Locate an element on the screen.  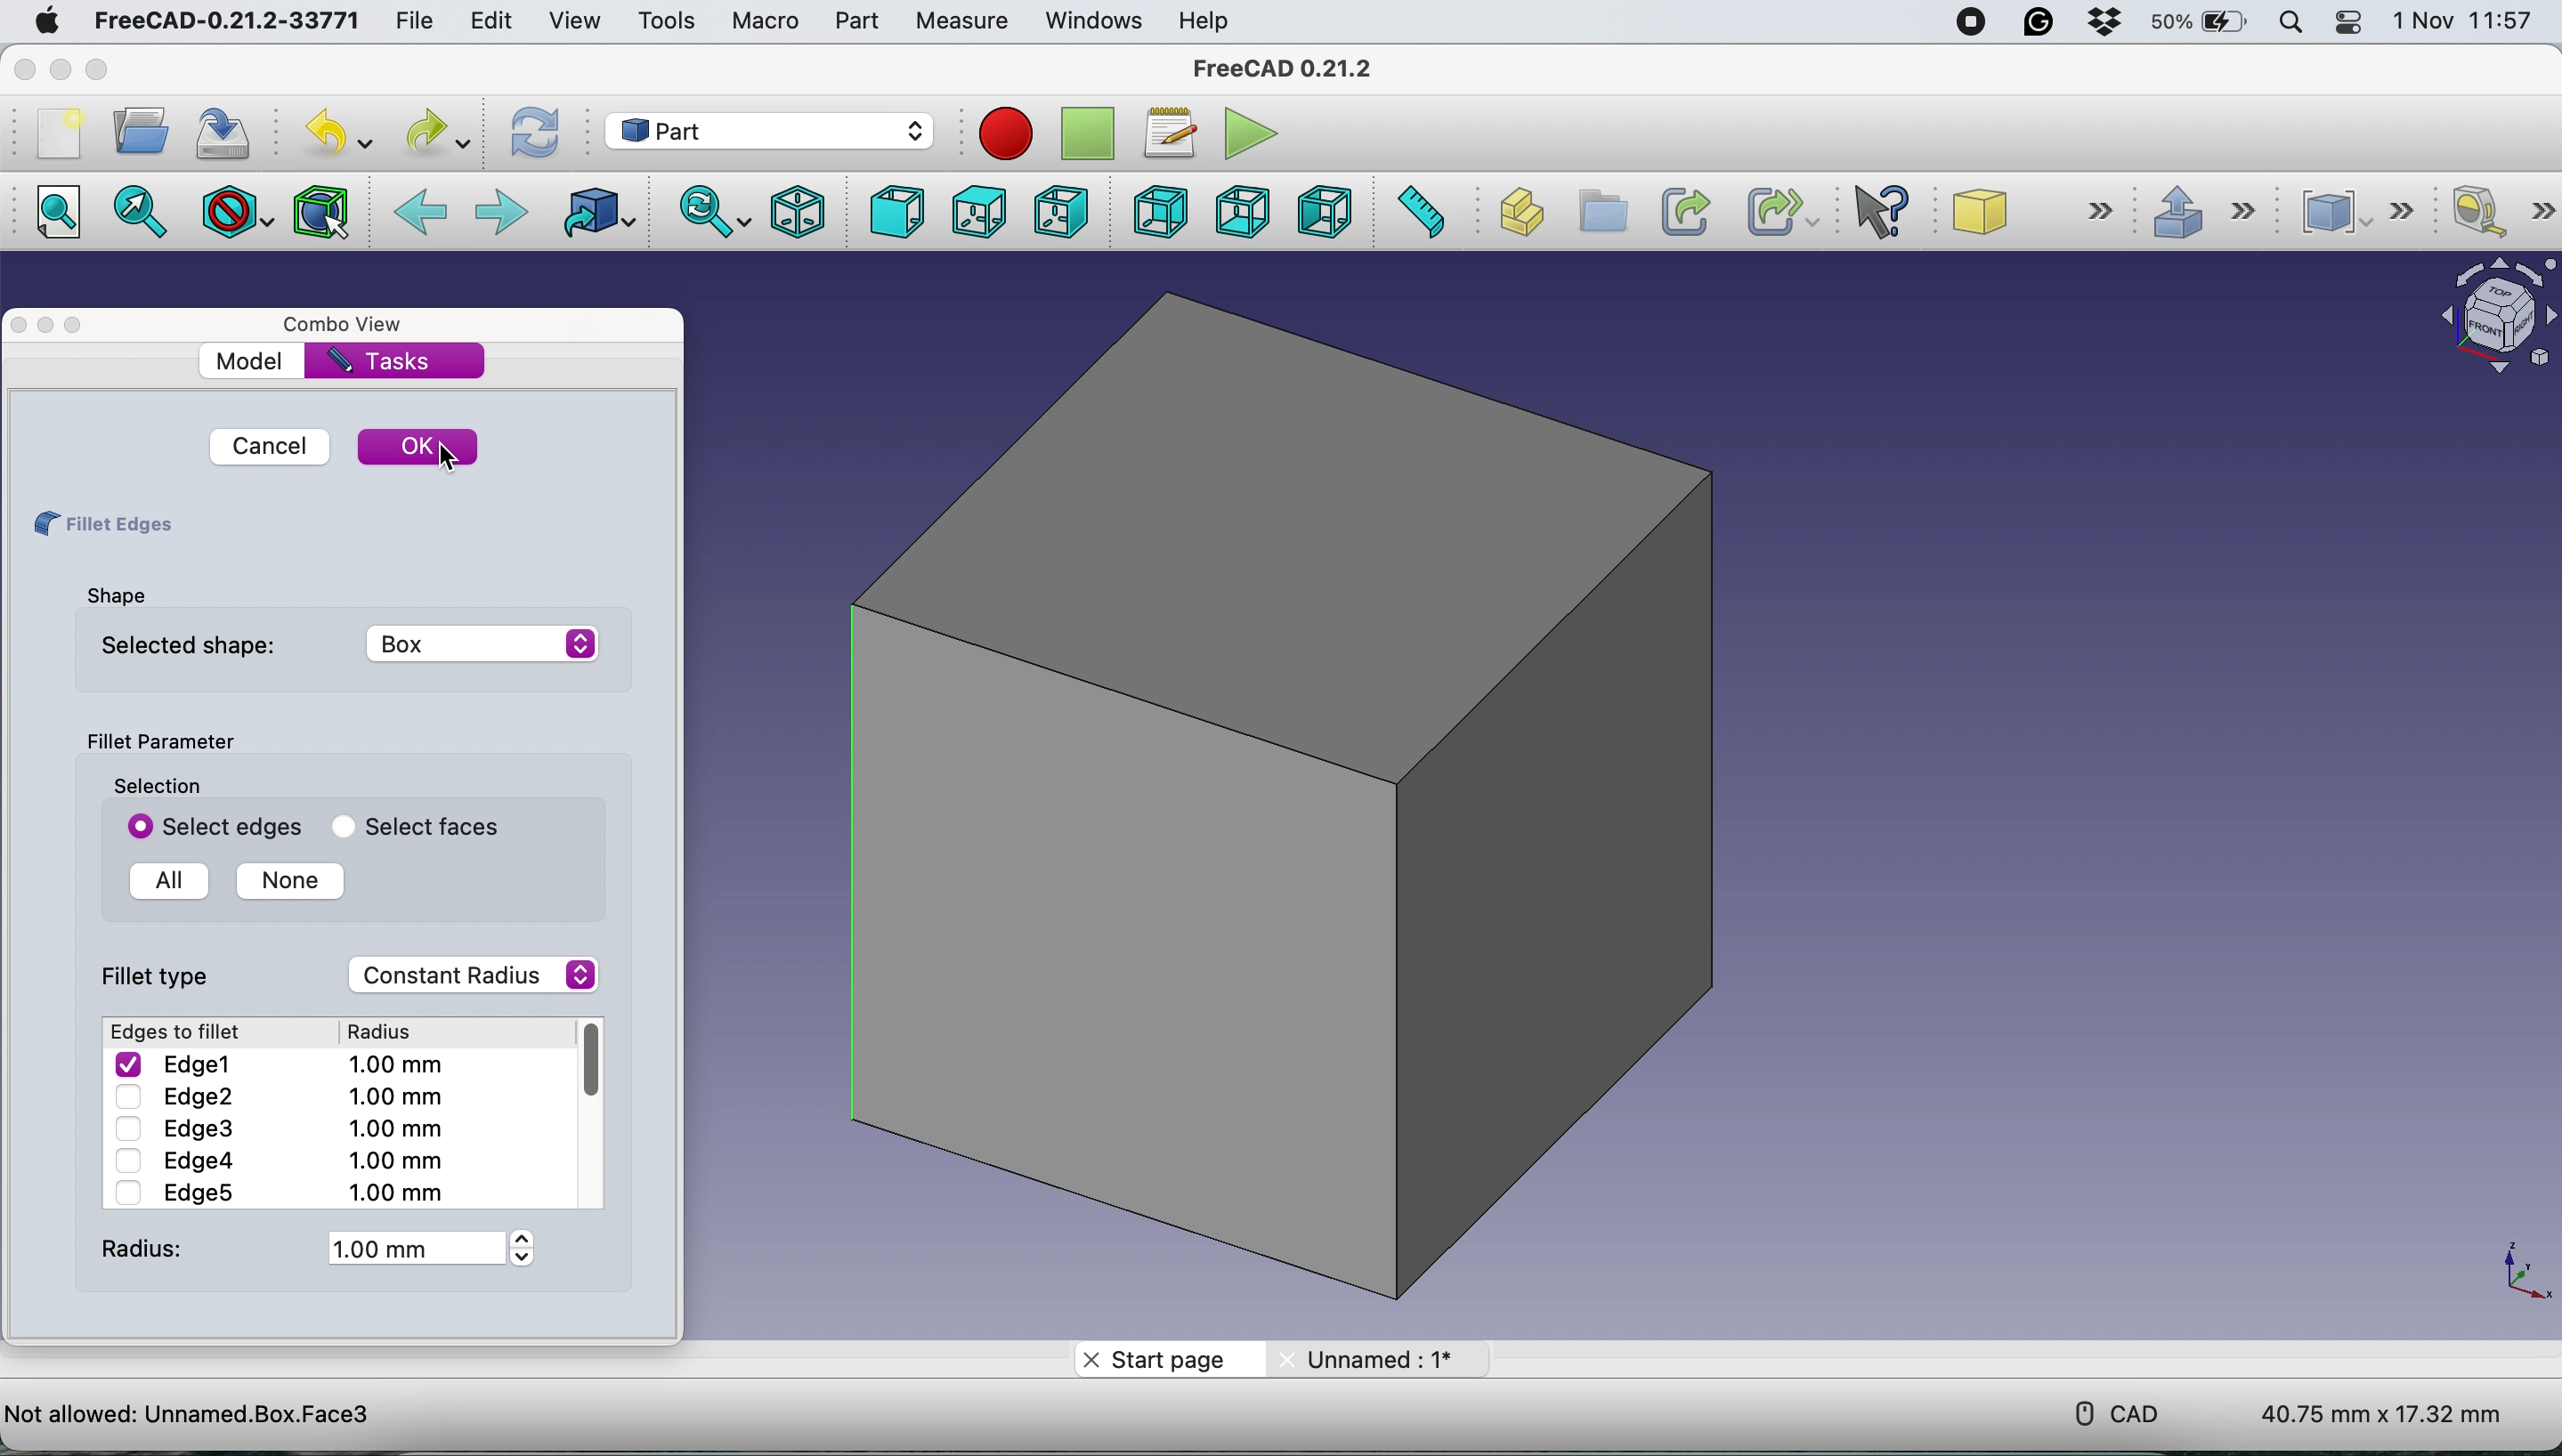
windows is located at coordinates (1091, 20).